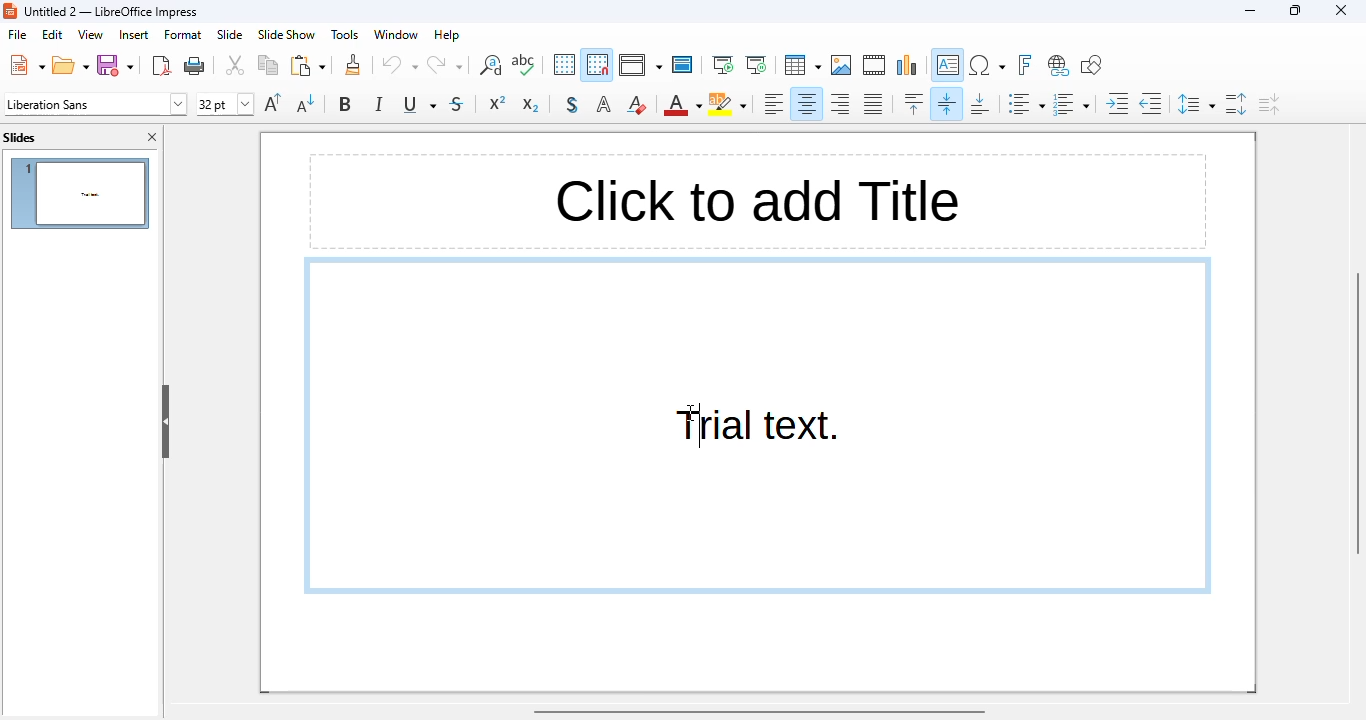 This screenshot has height=720, width=1366. What do you see at coordinates (908, 65) in the screenshot?
I see `insert chart` at bounding box center [908, 65].